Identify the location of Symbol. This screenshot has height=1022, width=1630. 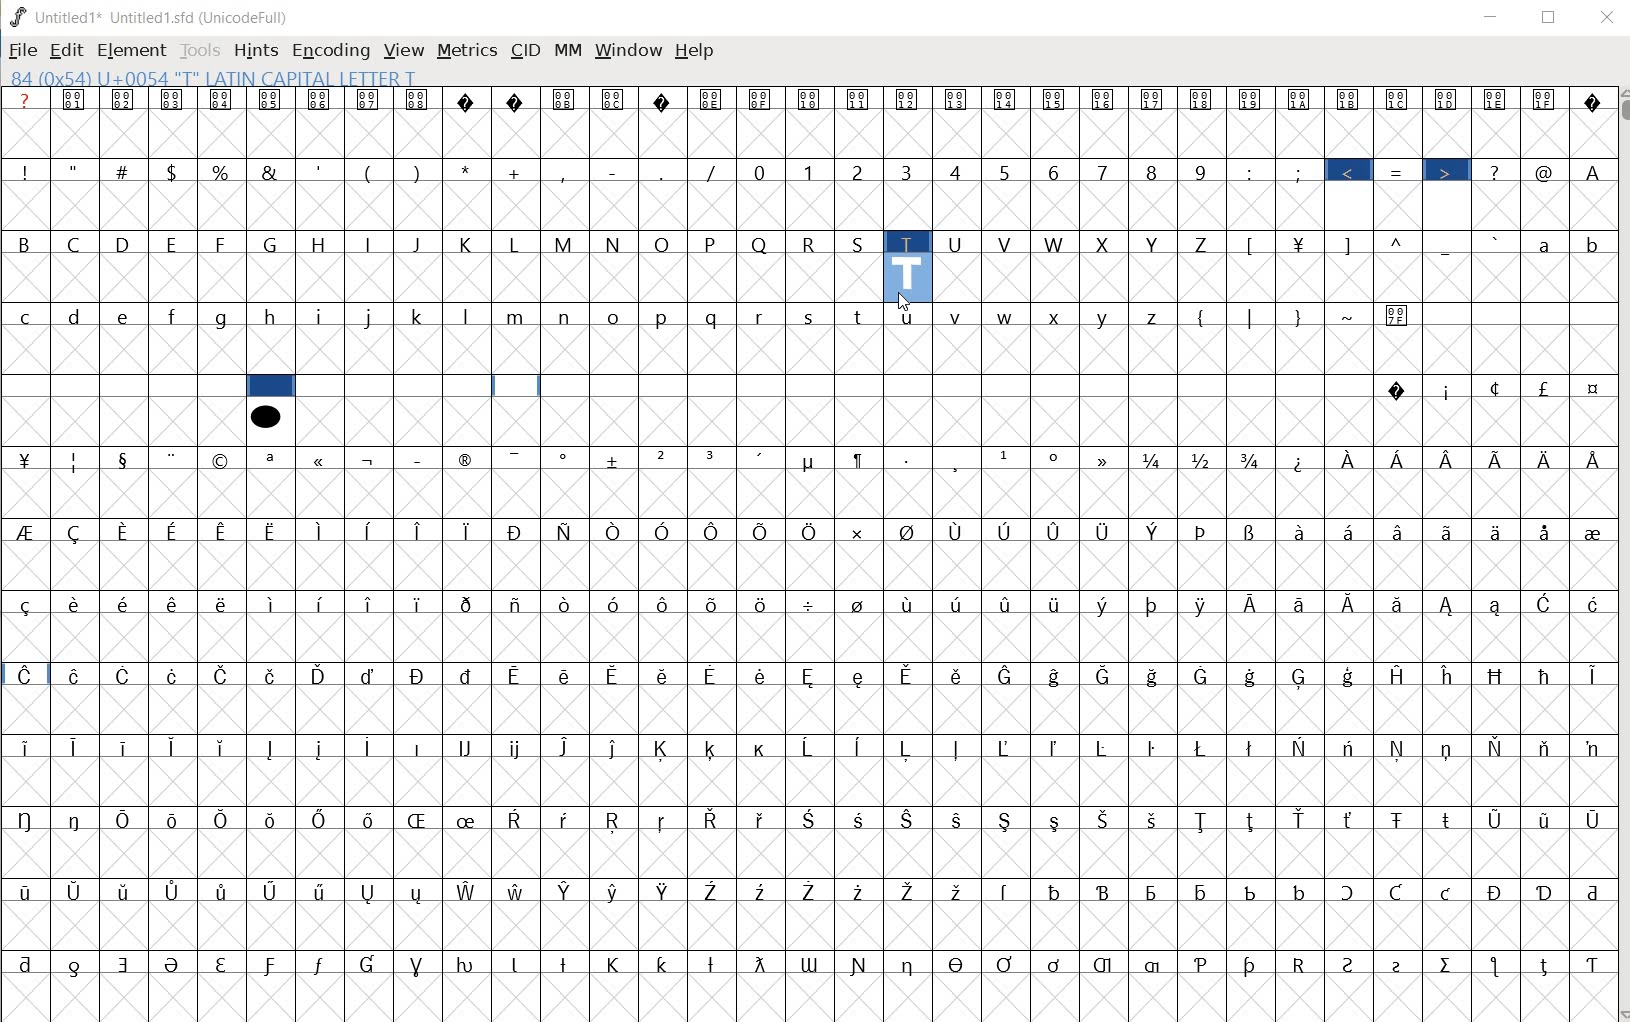
(419, 675).